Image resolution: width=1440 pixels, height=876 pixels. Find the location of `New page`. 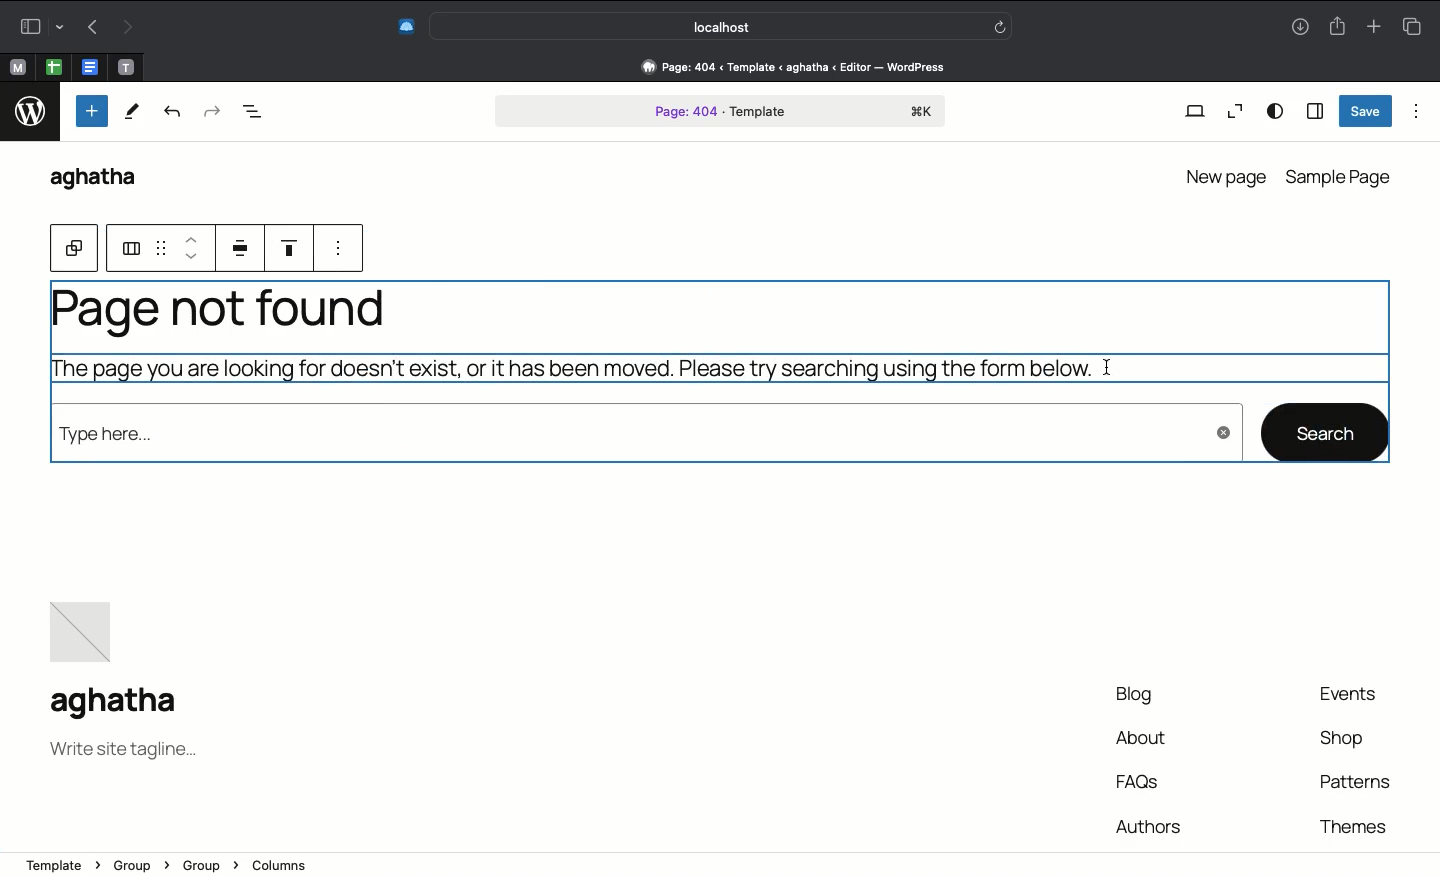

New page is located at coordinates (1223, 174).